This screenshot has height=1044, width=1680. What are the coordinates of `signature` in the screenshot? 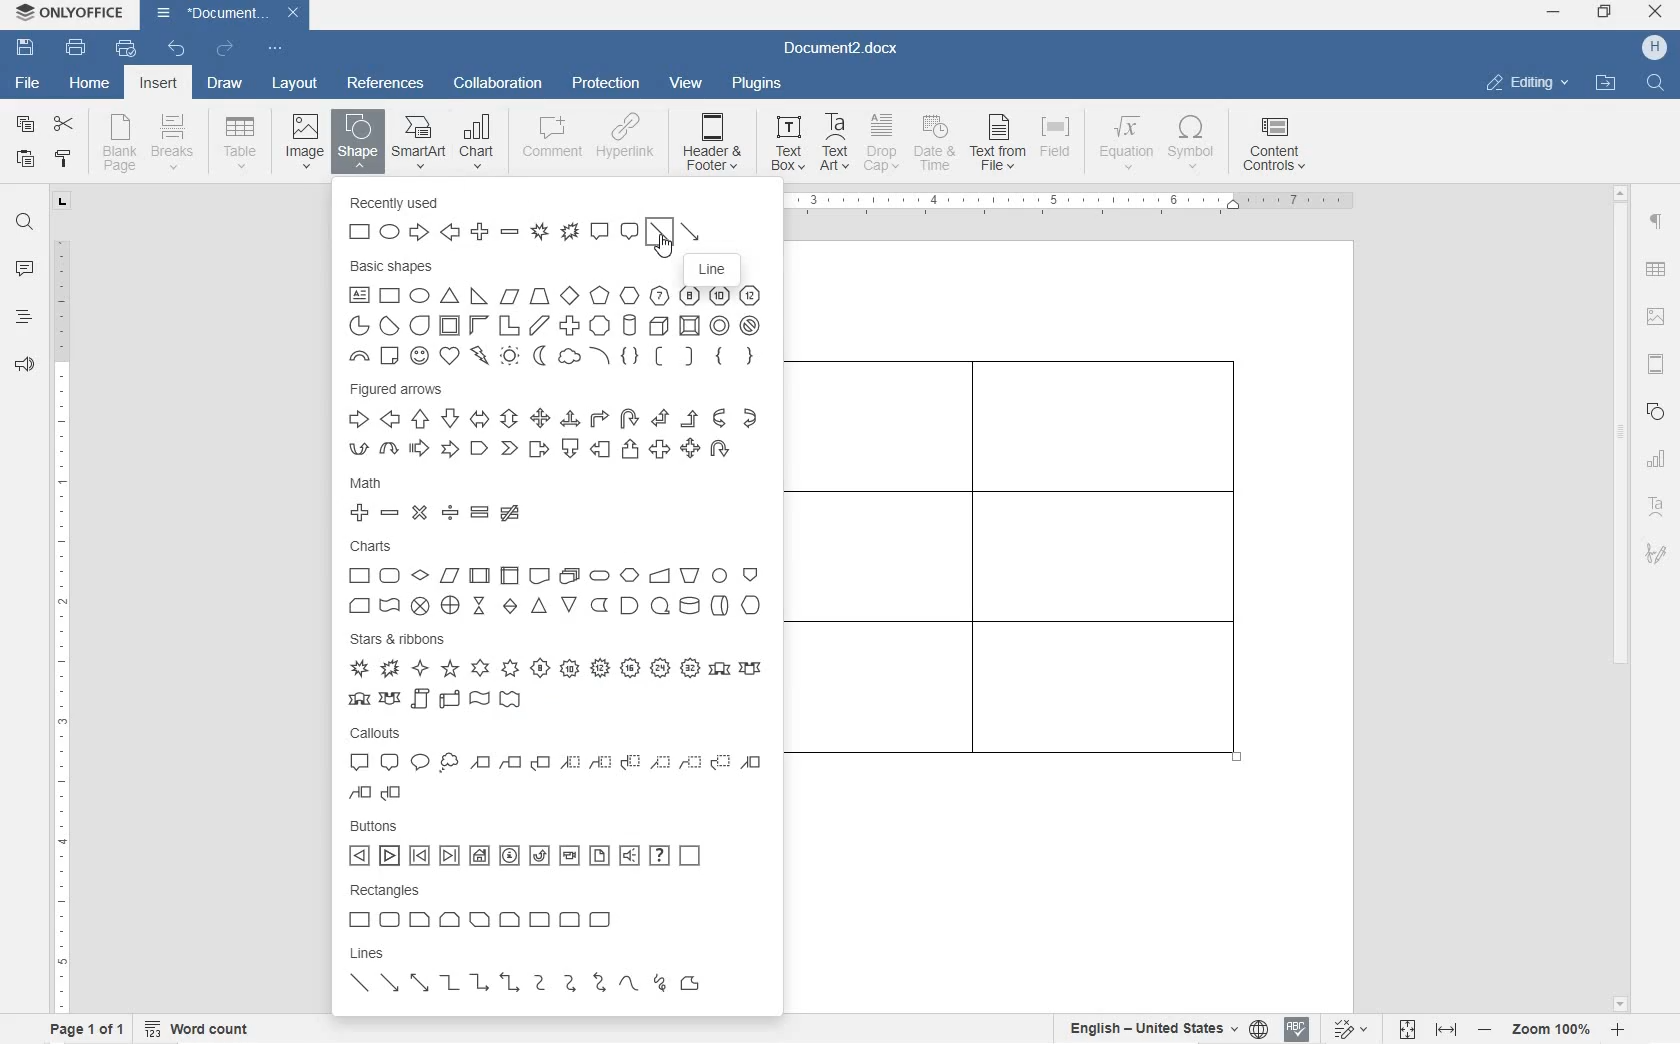 It's located at (1655, 553).